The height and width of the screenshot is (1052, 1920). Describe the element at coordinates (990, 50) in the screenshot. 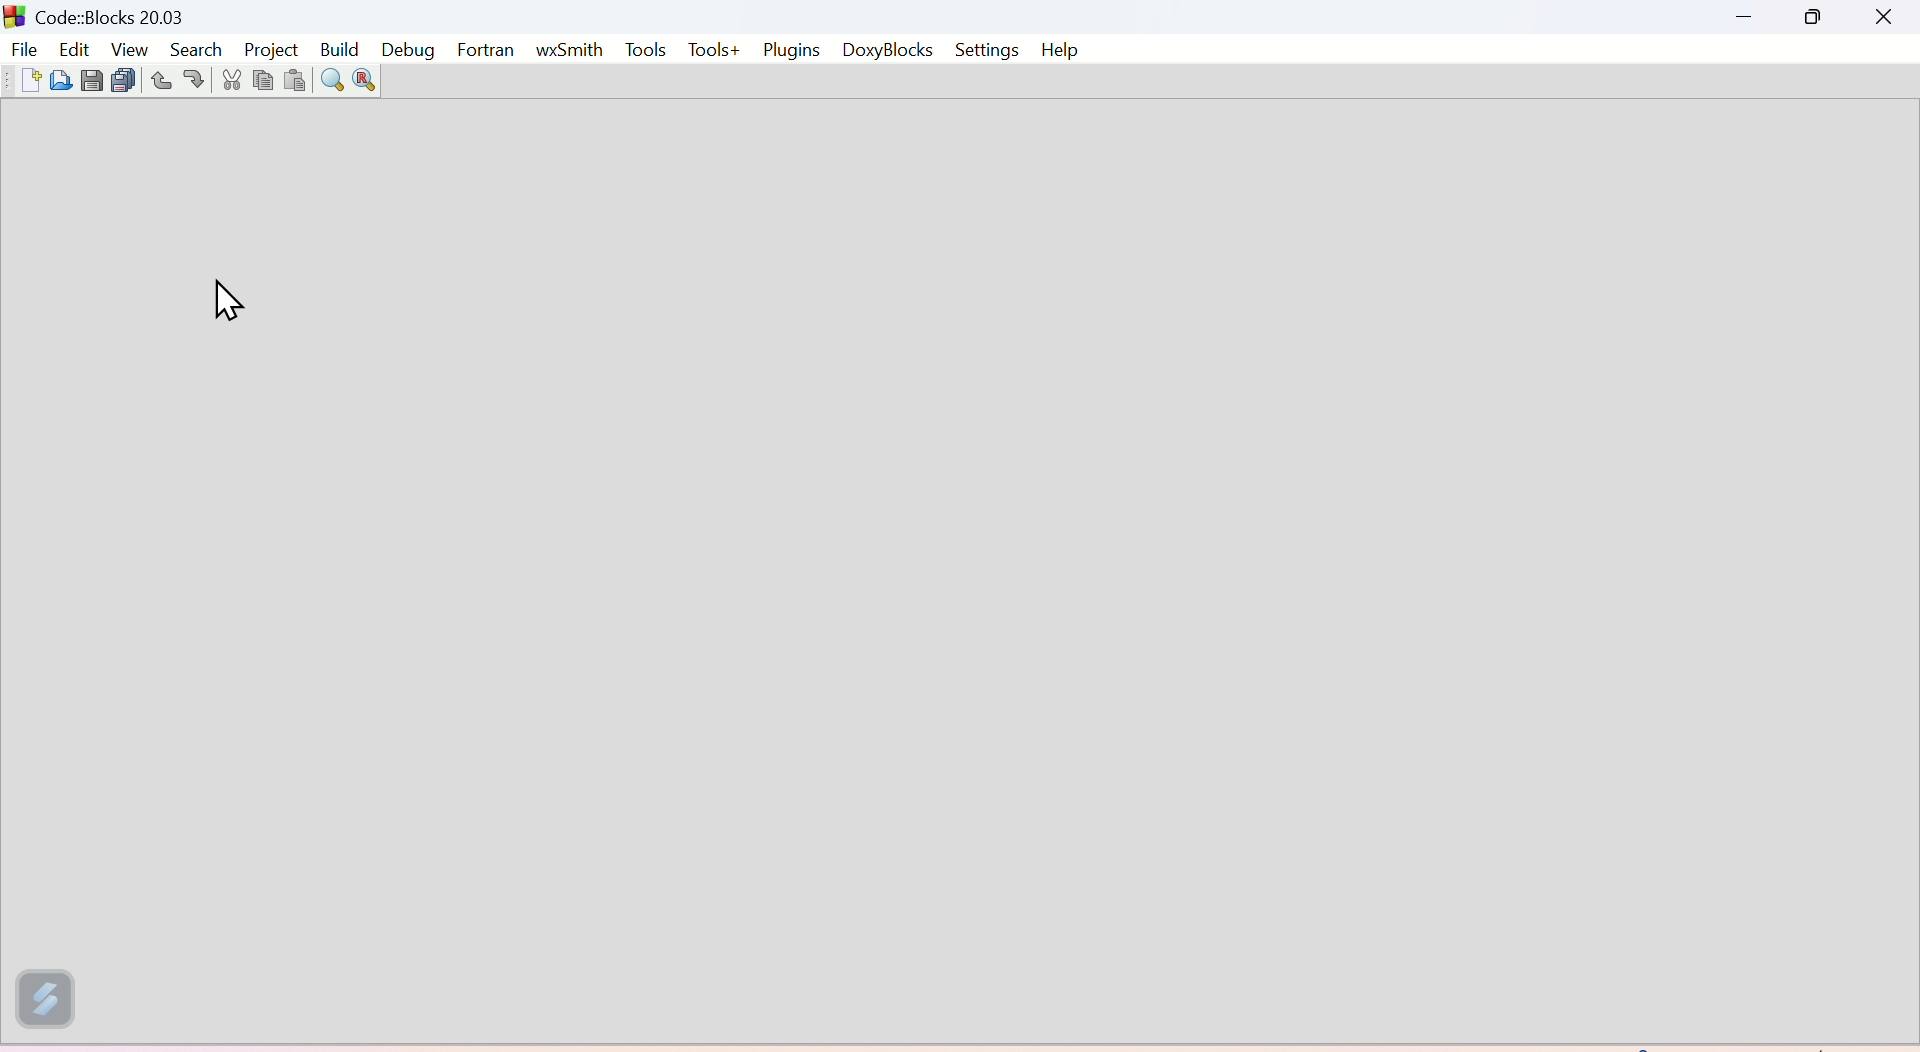

I see `Settings` at that location.